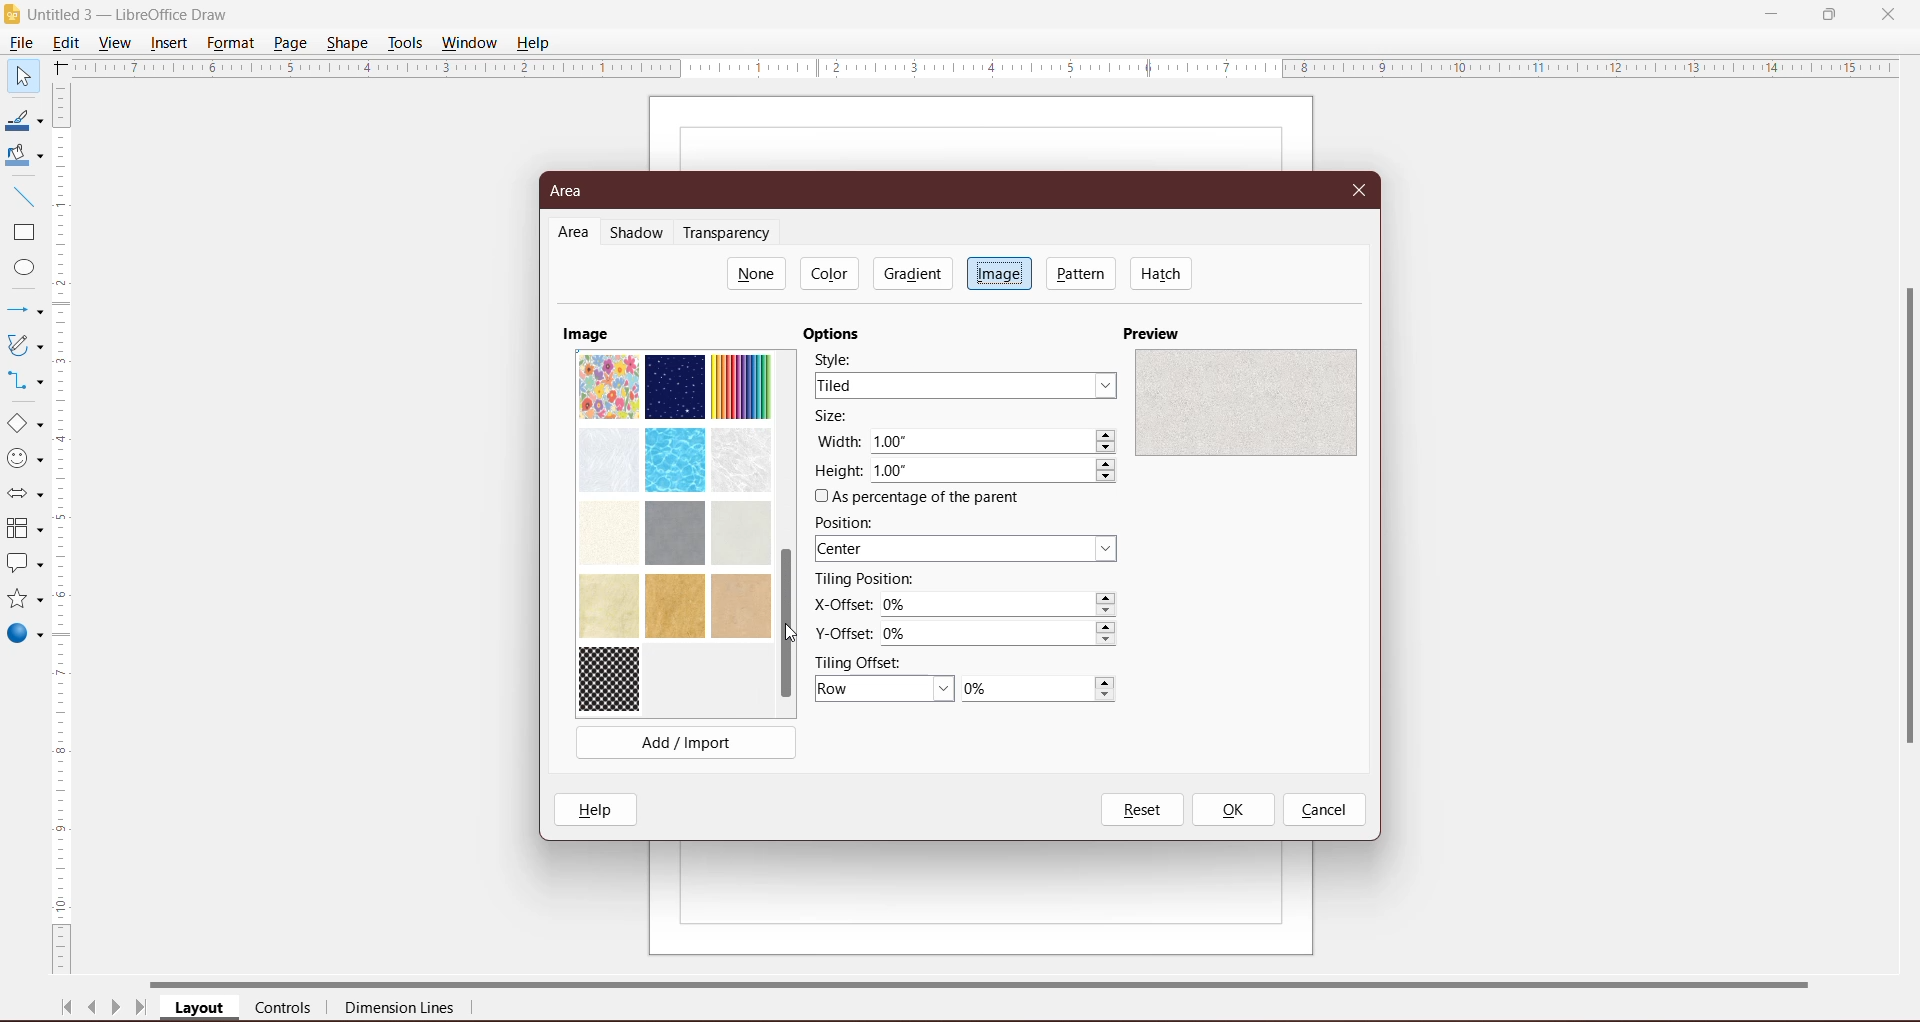 This screenshot has height=1022, width=1920. What do you see at coordinates (586, 333) in the screenshot?
I see `Image` at bounding box center [586, 333].